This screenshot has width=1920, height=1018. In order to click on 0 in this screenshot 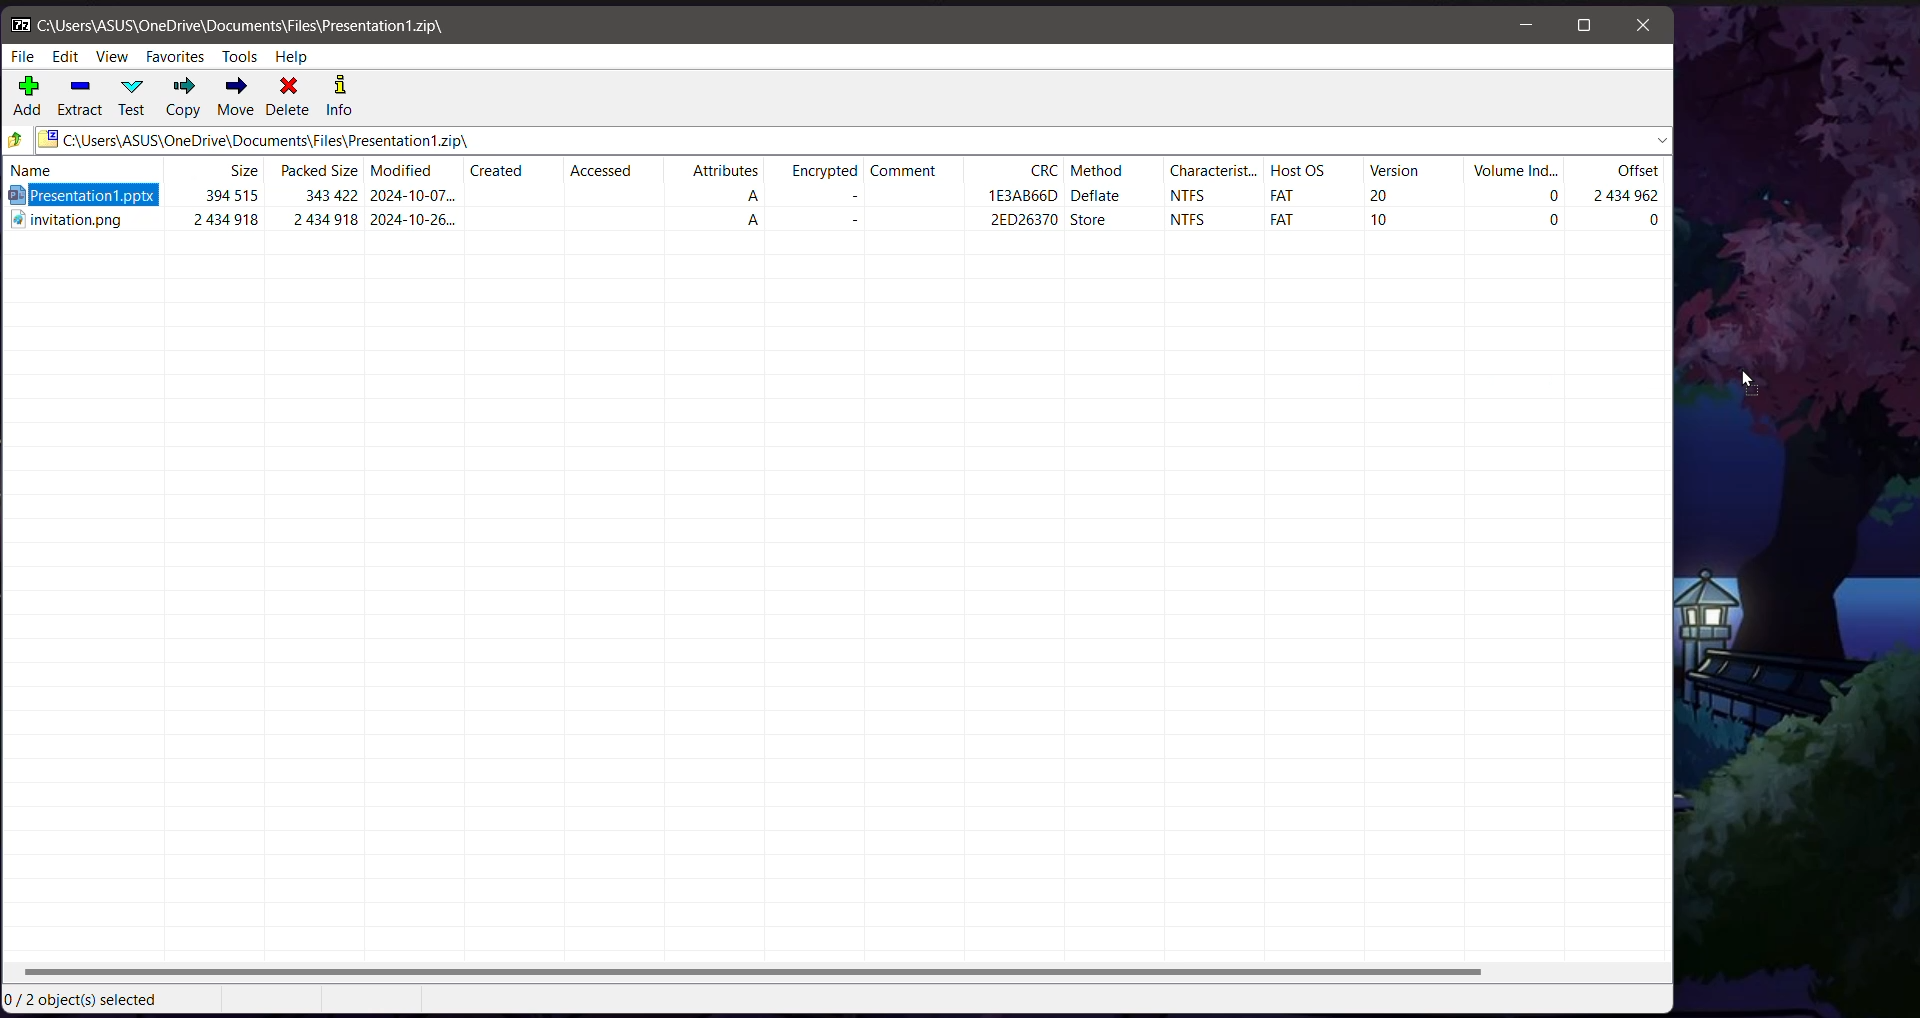, I will do `click(1531, 199)`.